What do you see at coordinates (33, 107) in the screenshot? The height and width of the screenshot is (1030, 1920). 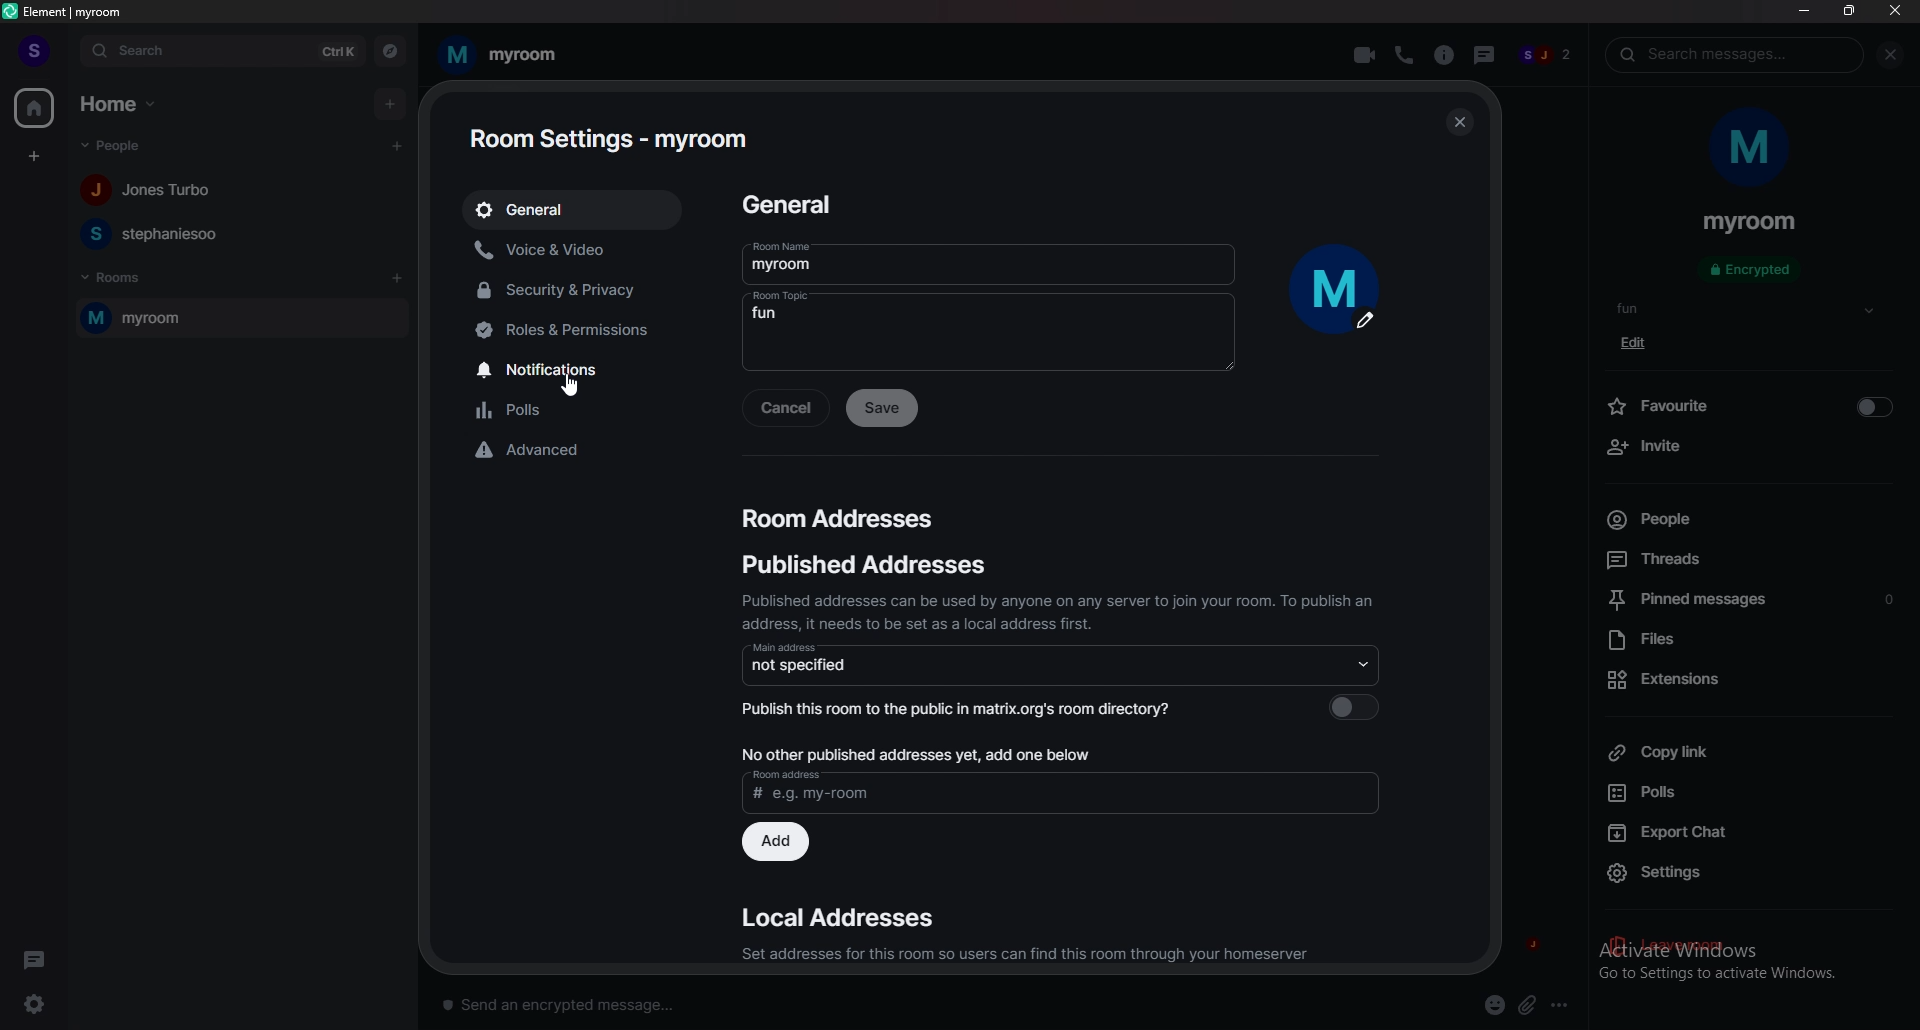 I see `home` at bounding box center [33, 107].